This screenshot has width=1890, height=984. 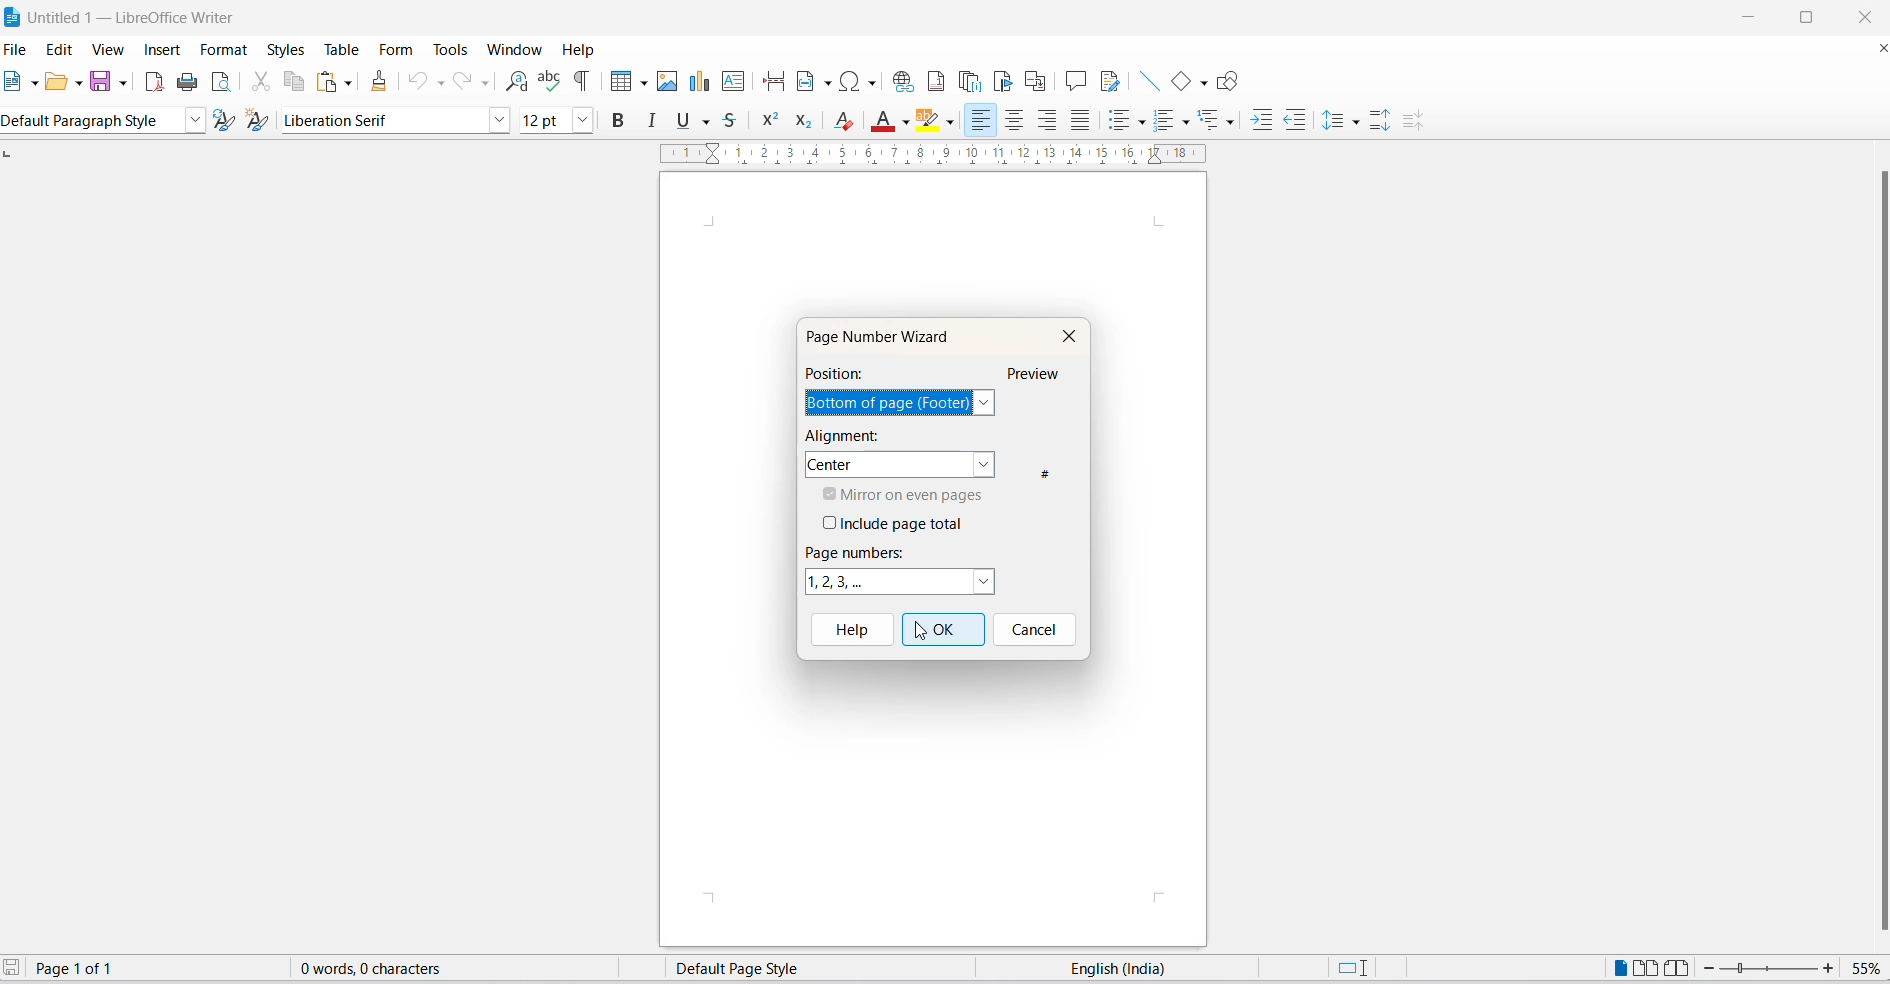 I want to click on special characters, so click(x=861, y=82).